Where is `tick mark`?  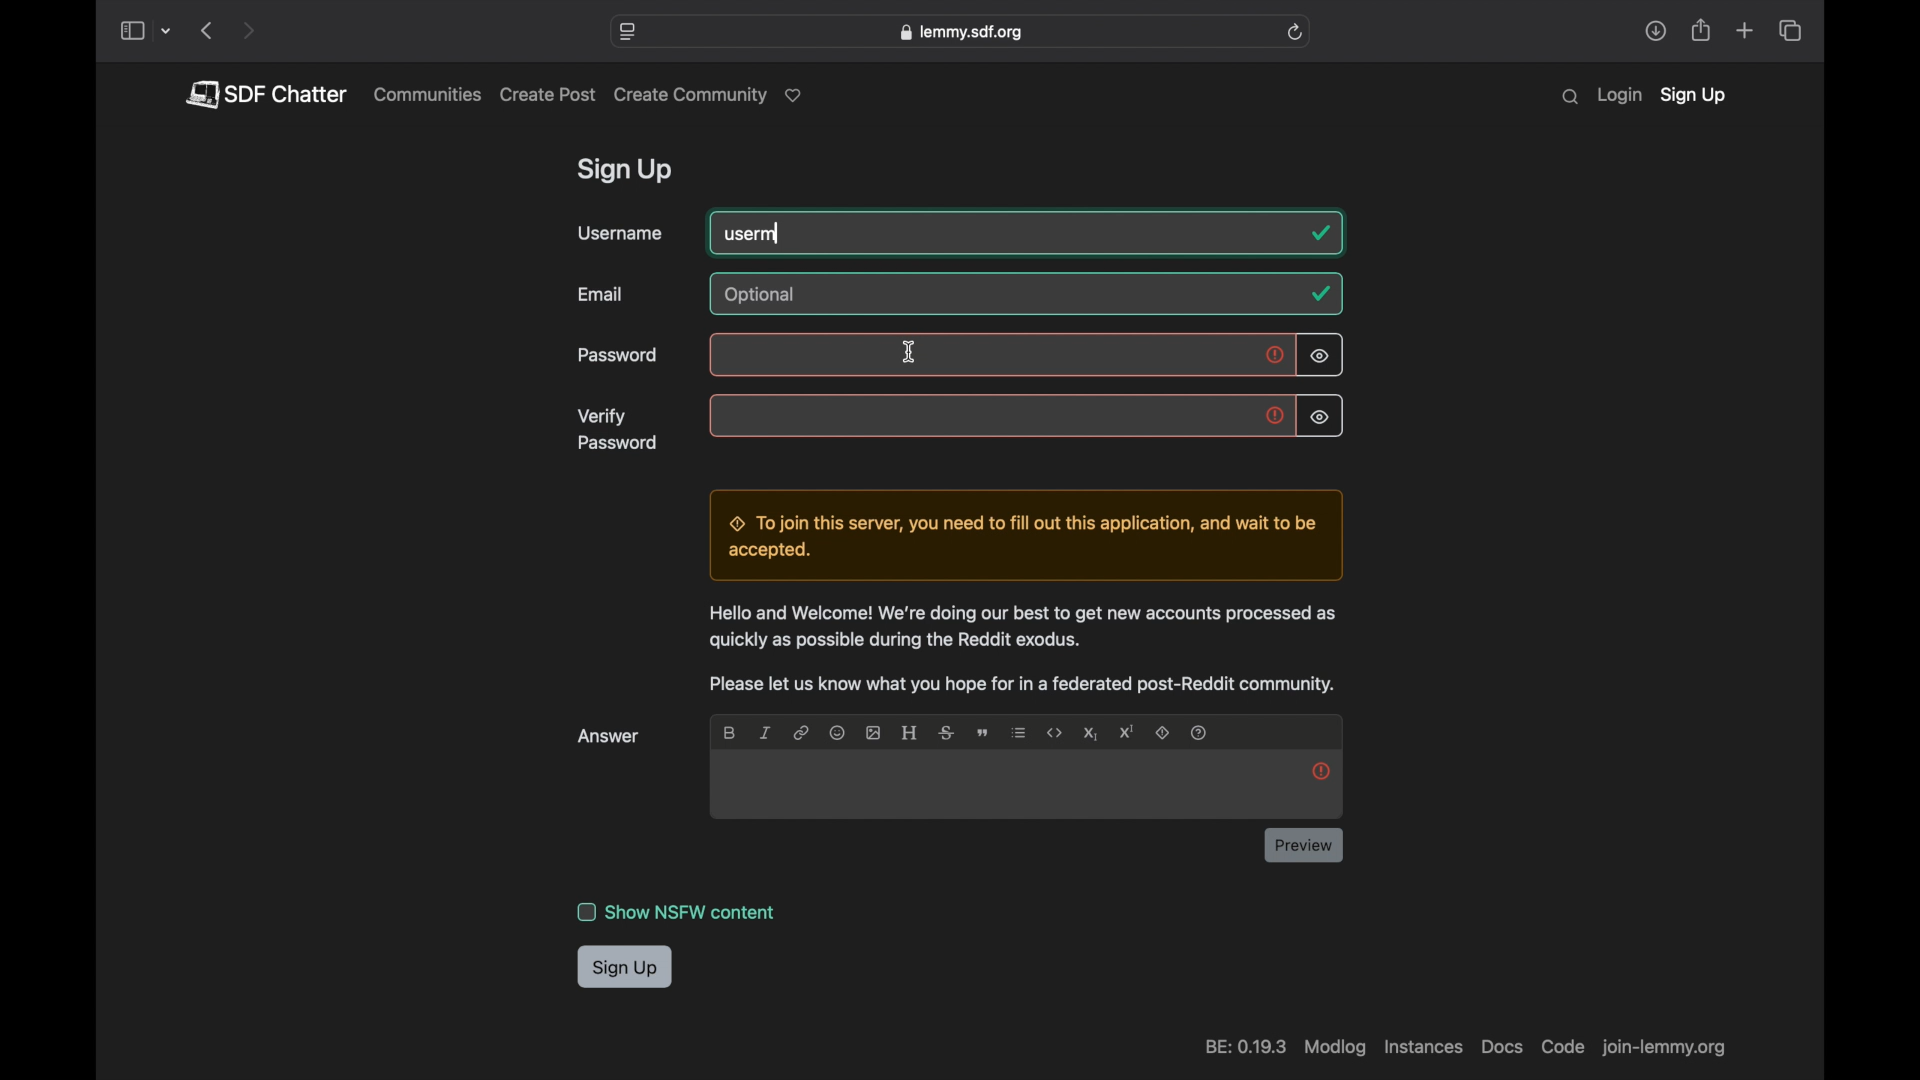 tick mark is located at coordinates (1320, 294).